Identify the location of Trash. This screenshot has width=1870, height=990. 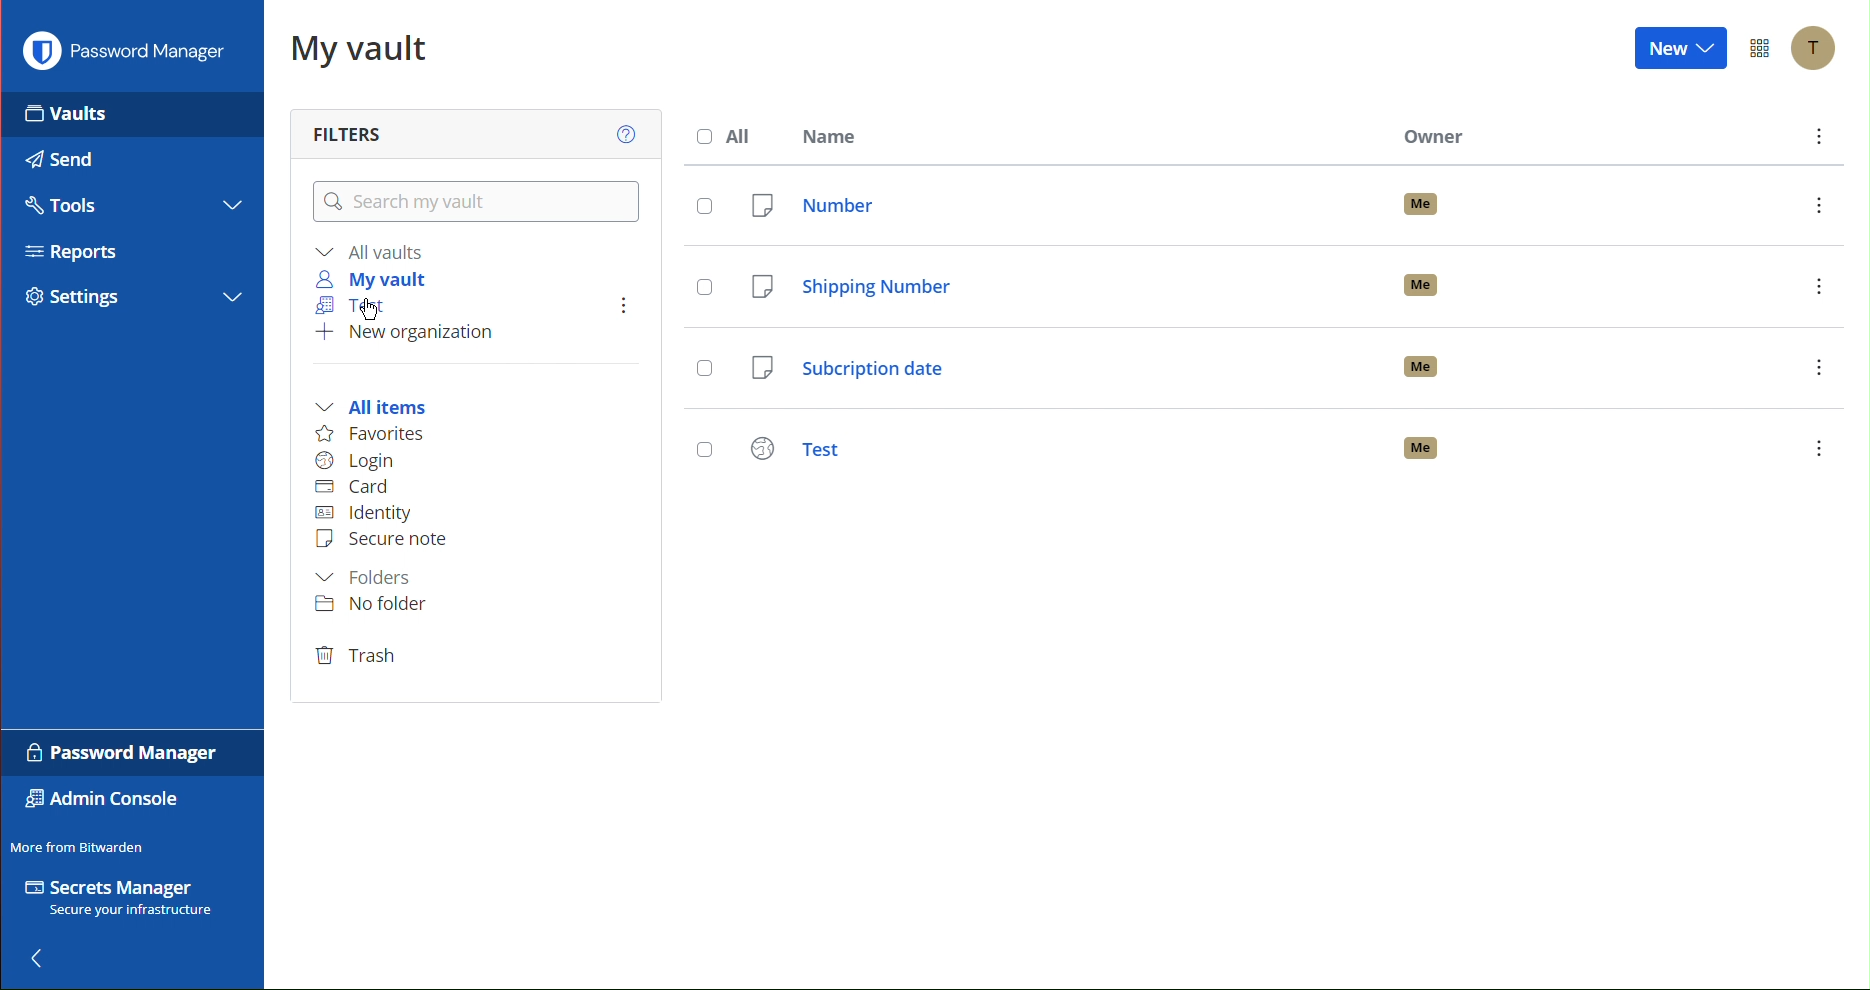
(358, 657).